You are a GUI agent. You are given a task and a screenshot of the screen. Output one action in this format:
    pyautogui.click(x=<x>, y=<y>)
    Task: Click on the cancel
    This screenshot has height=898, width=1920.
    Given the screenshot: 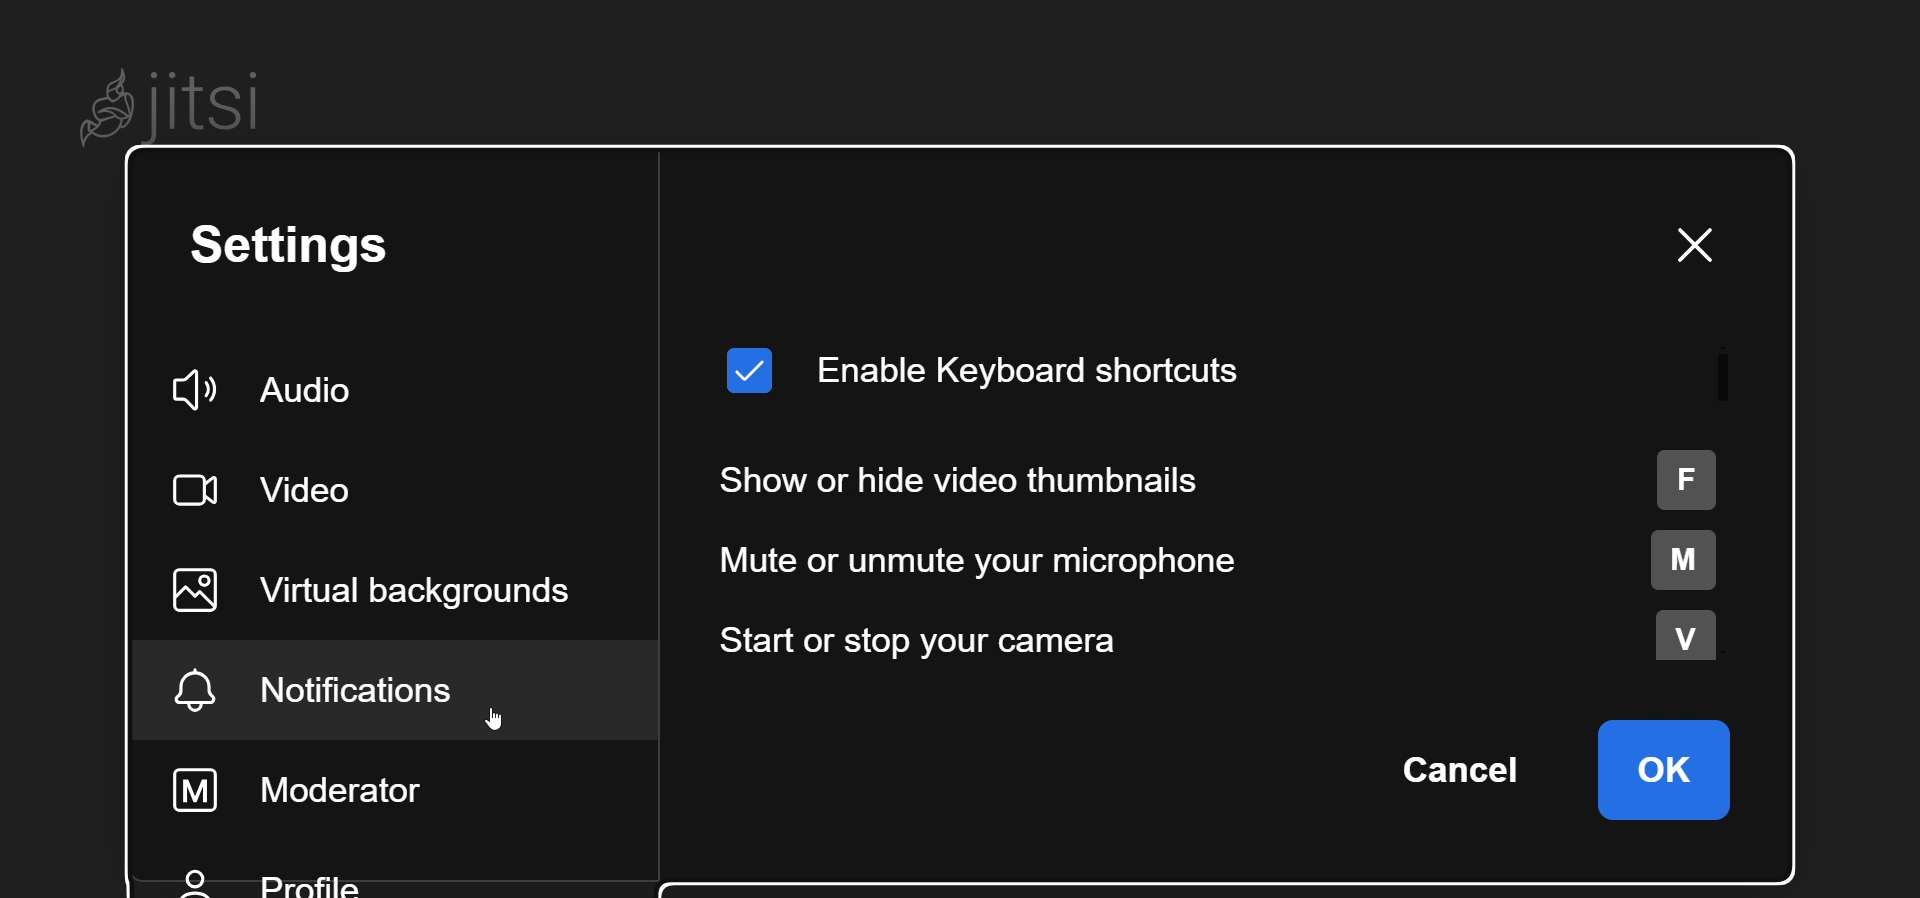 What is the action you would take?
    pyautogui.click(x=1458, y=774)
    